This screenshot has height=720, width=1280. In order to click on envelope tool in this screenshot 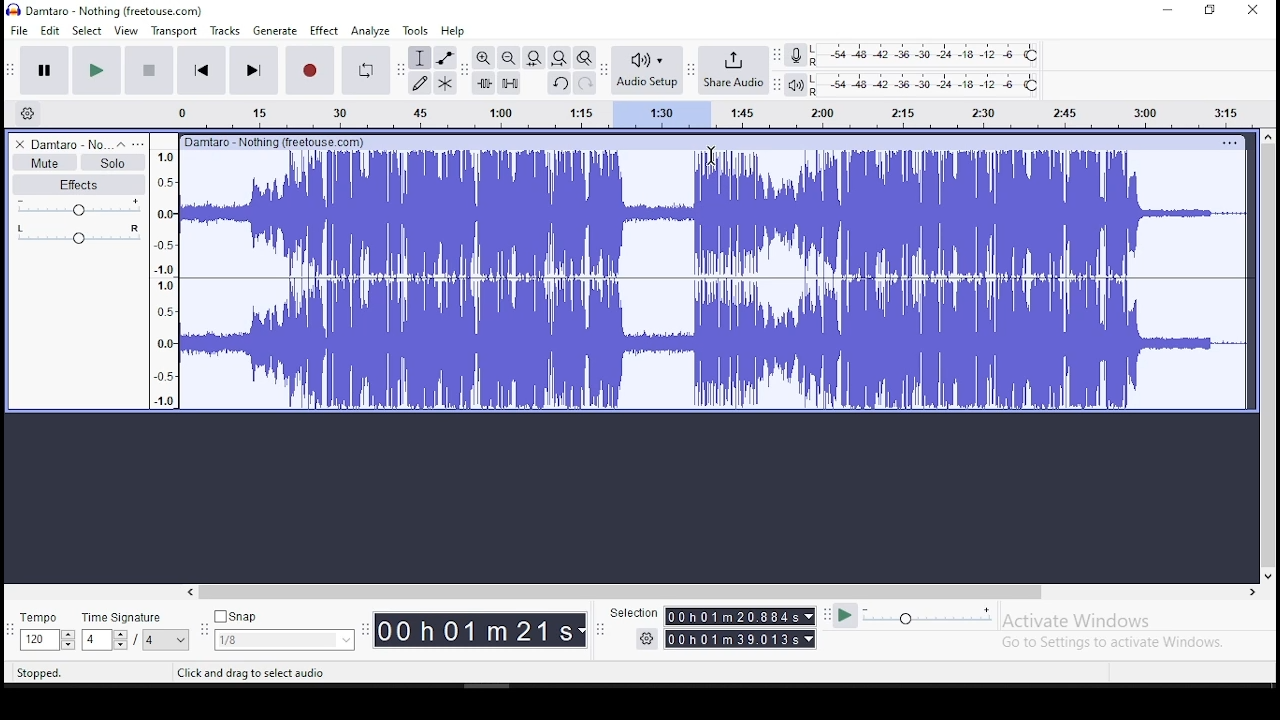, I will do `click(444, 57)`.